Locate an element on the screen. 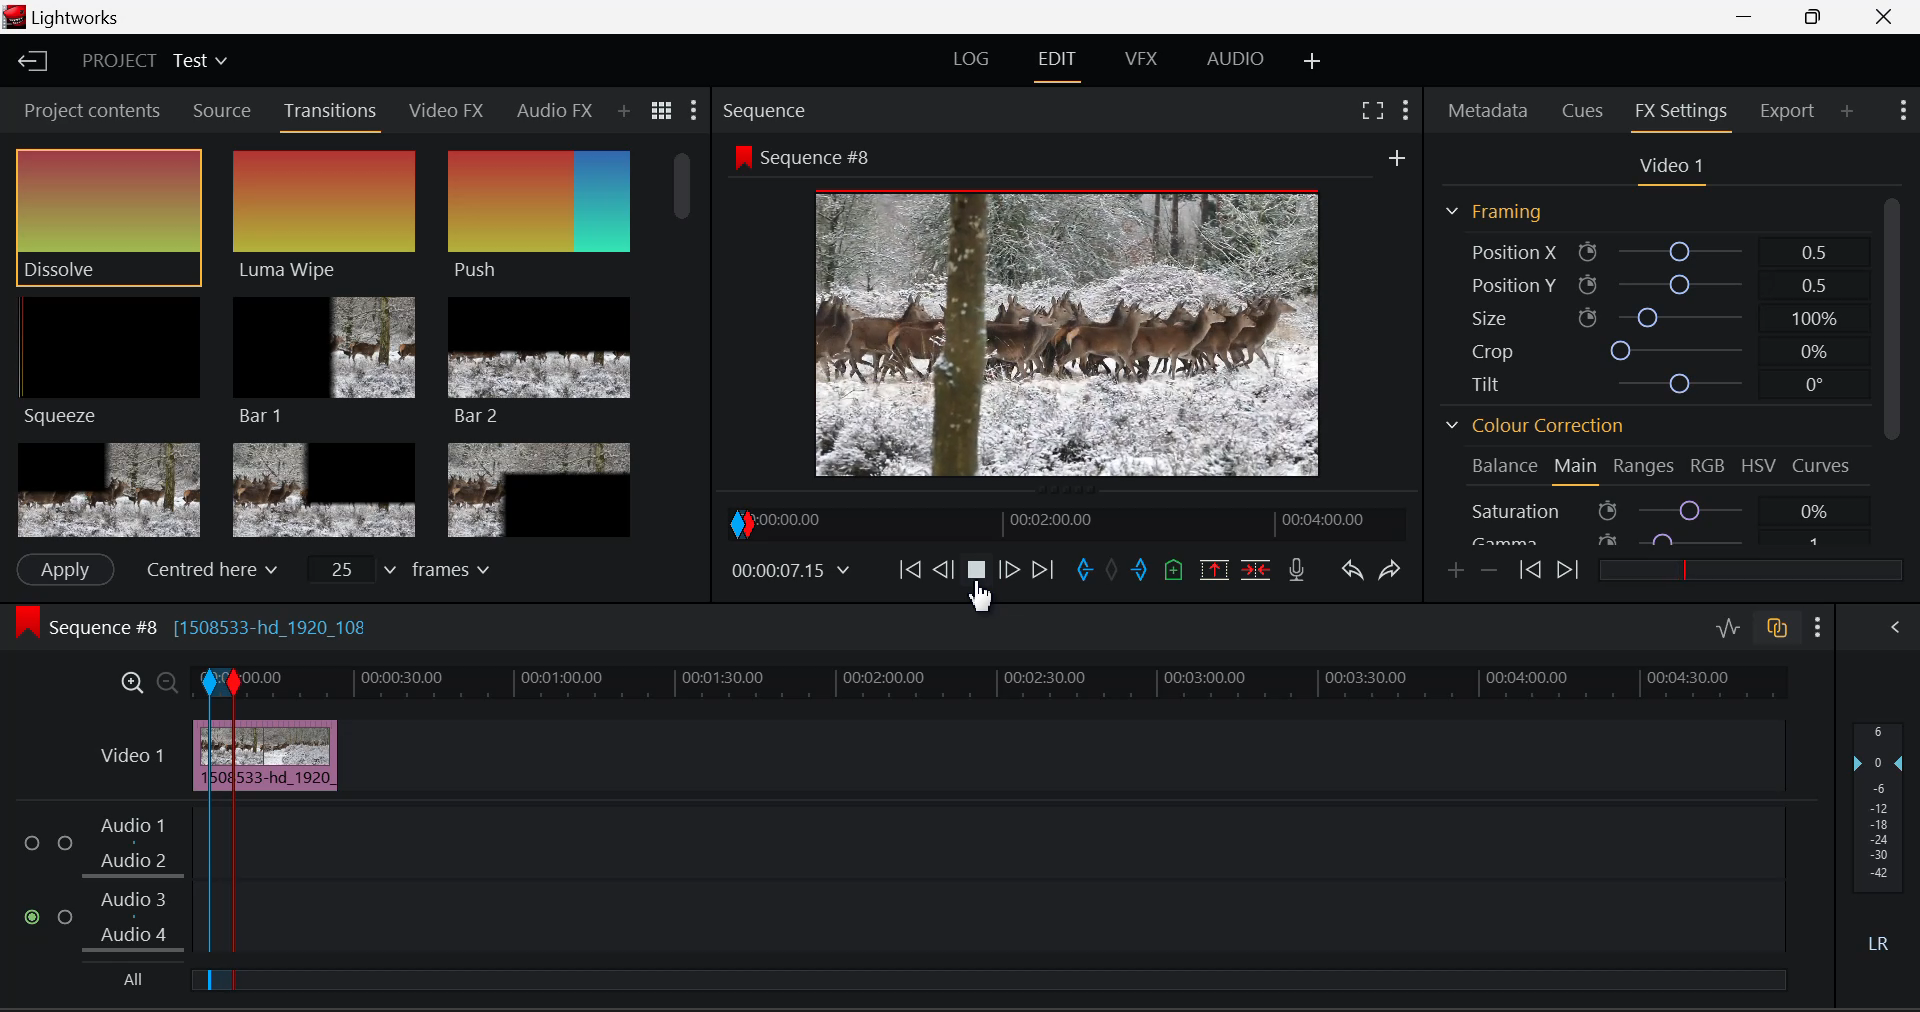 The height and width of the screenshot is (1012, 1920). Saturation is located at coordinates (1649, 510).